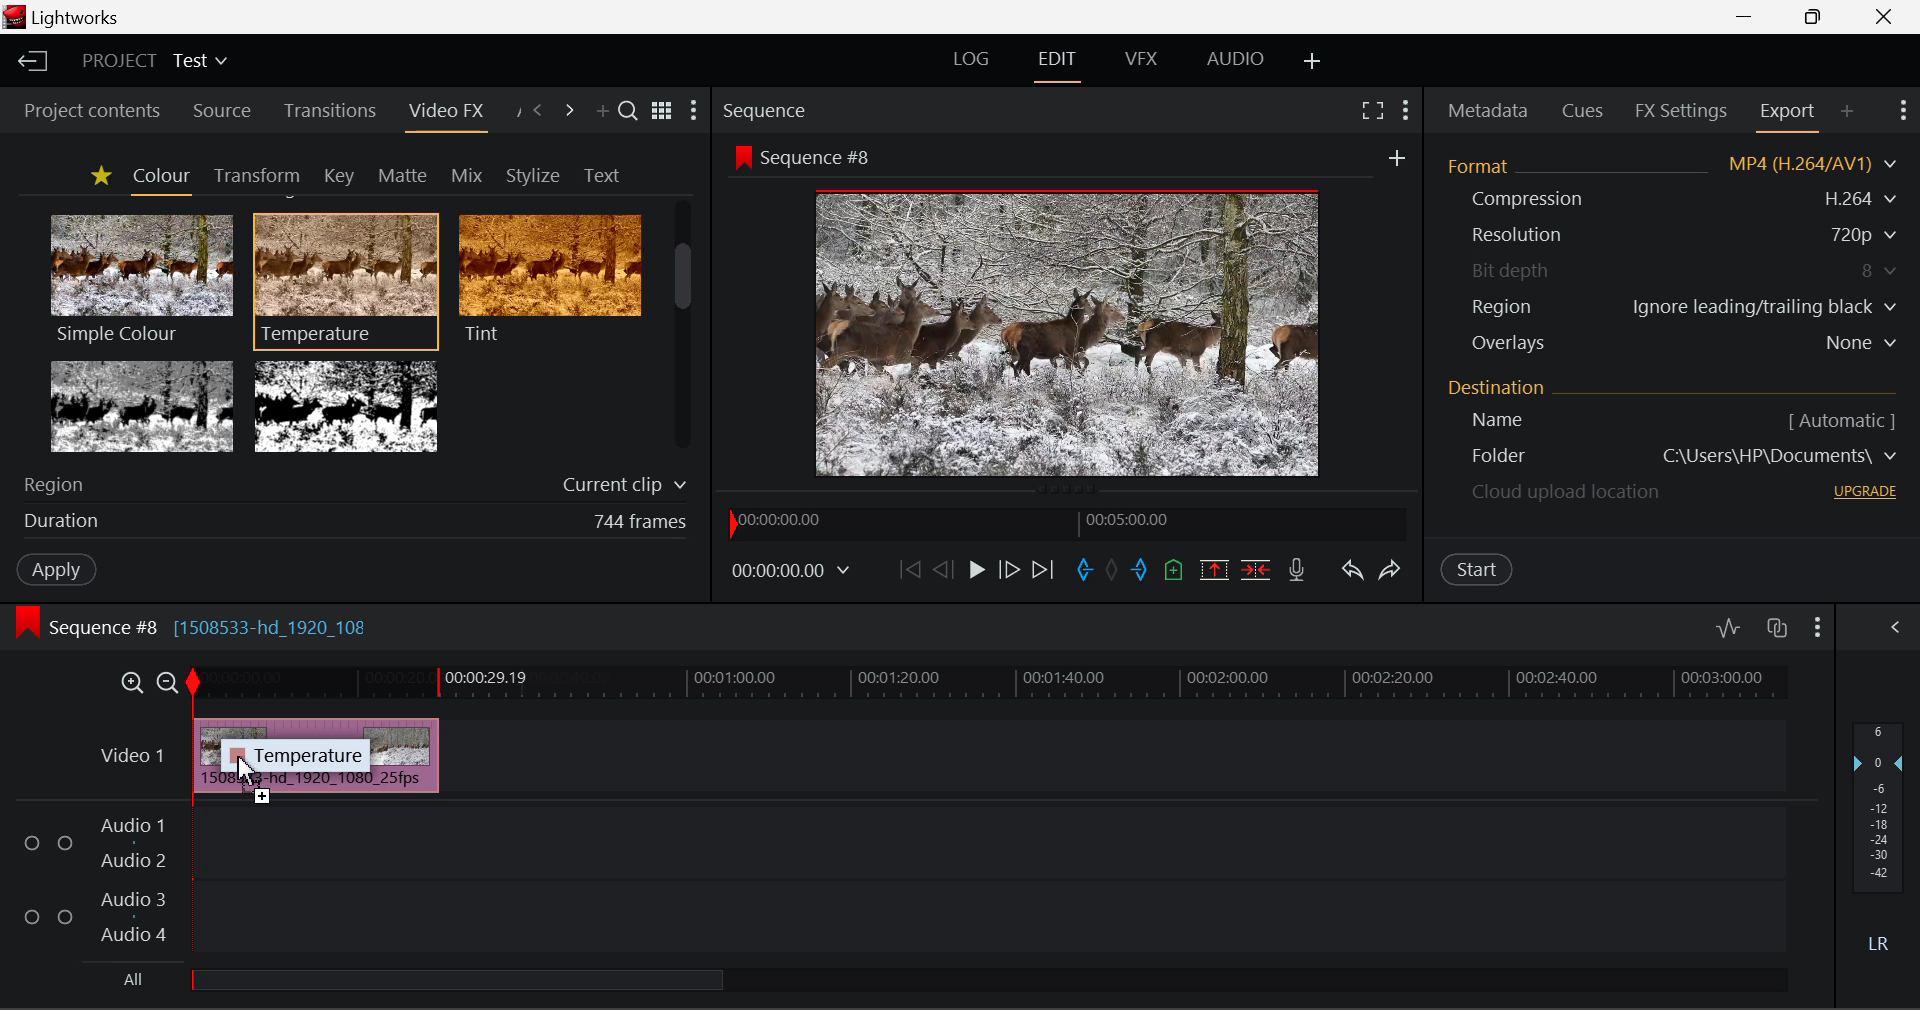  Describe the element at coordinates (316, 755) in the screenshot. I see `Inserted Clip` at that location.